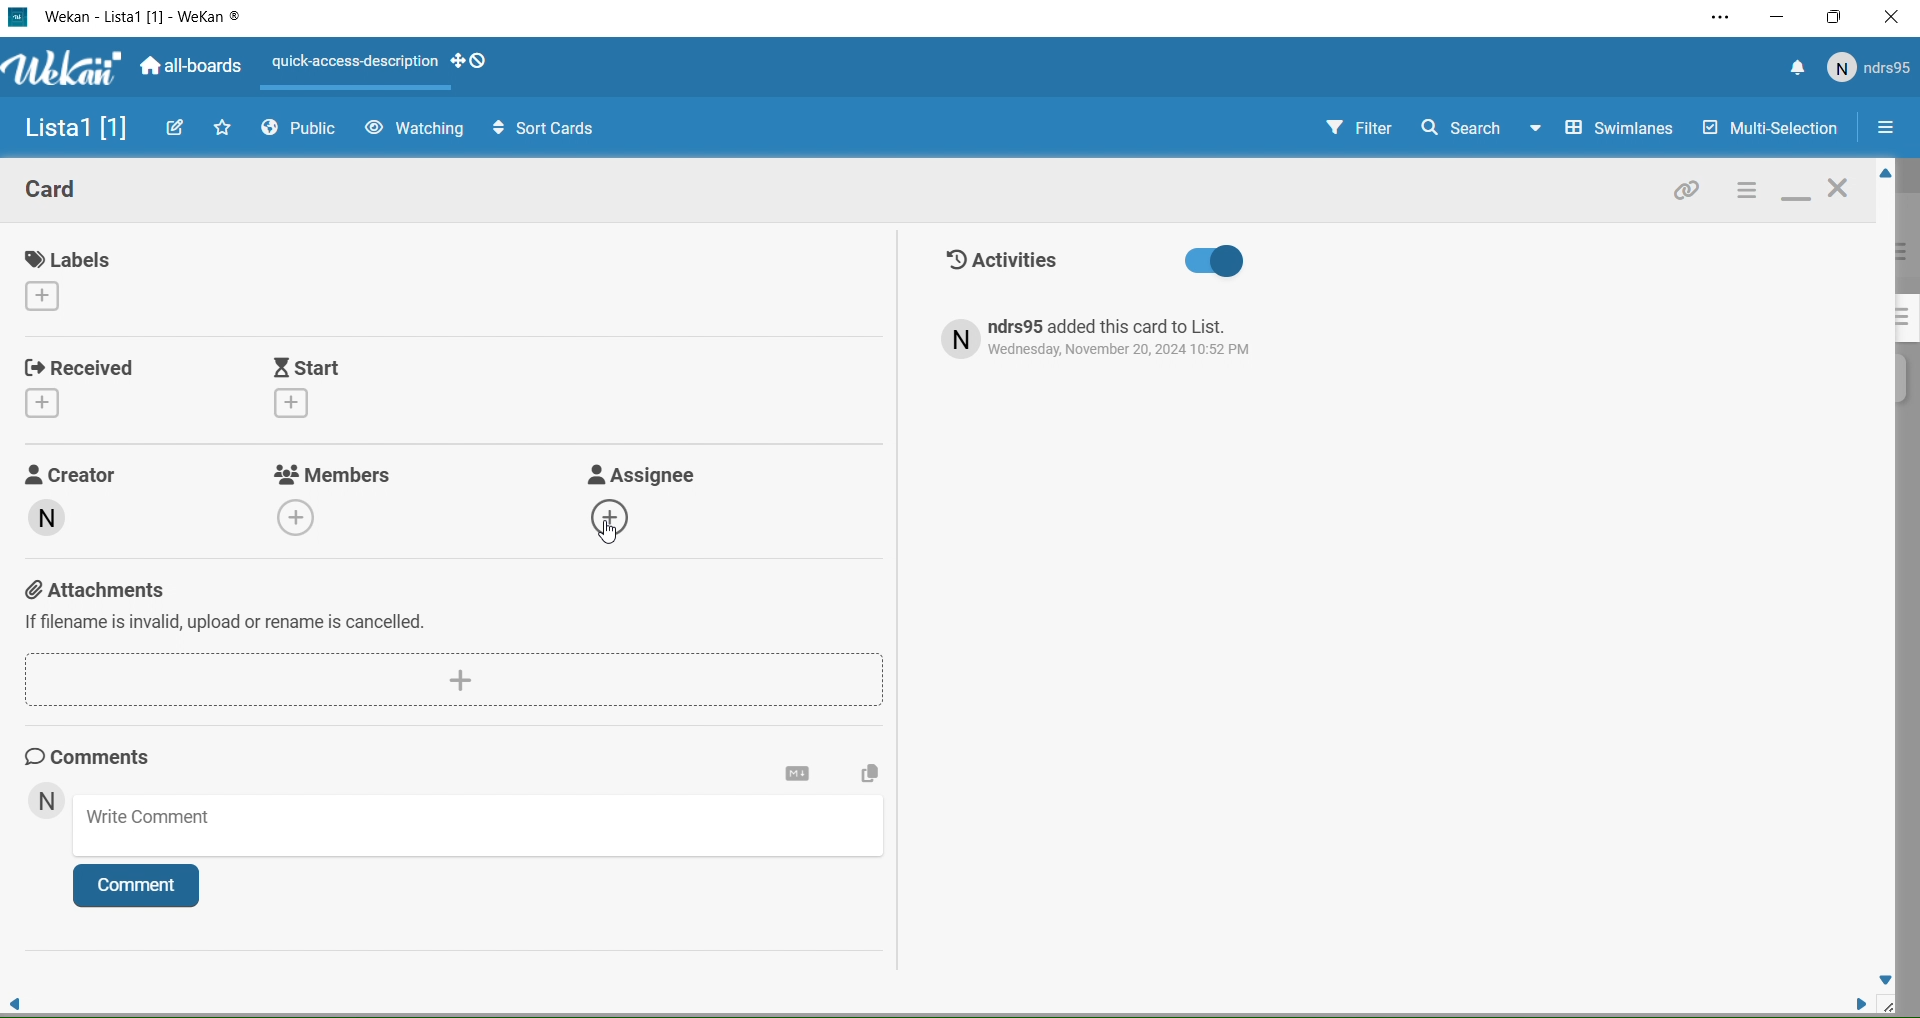  I want to click on Search, so click(1460, 127).